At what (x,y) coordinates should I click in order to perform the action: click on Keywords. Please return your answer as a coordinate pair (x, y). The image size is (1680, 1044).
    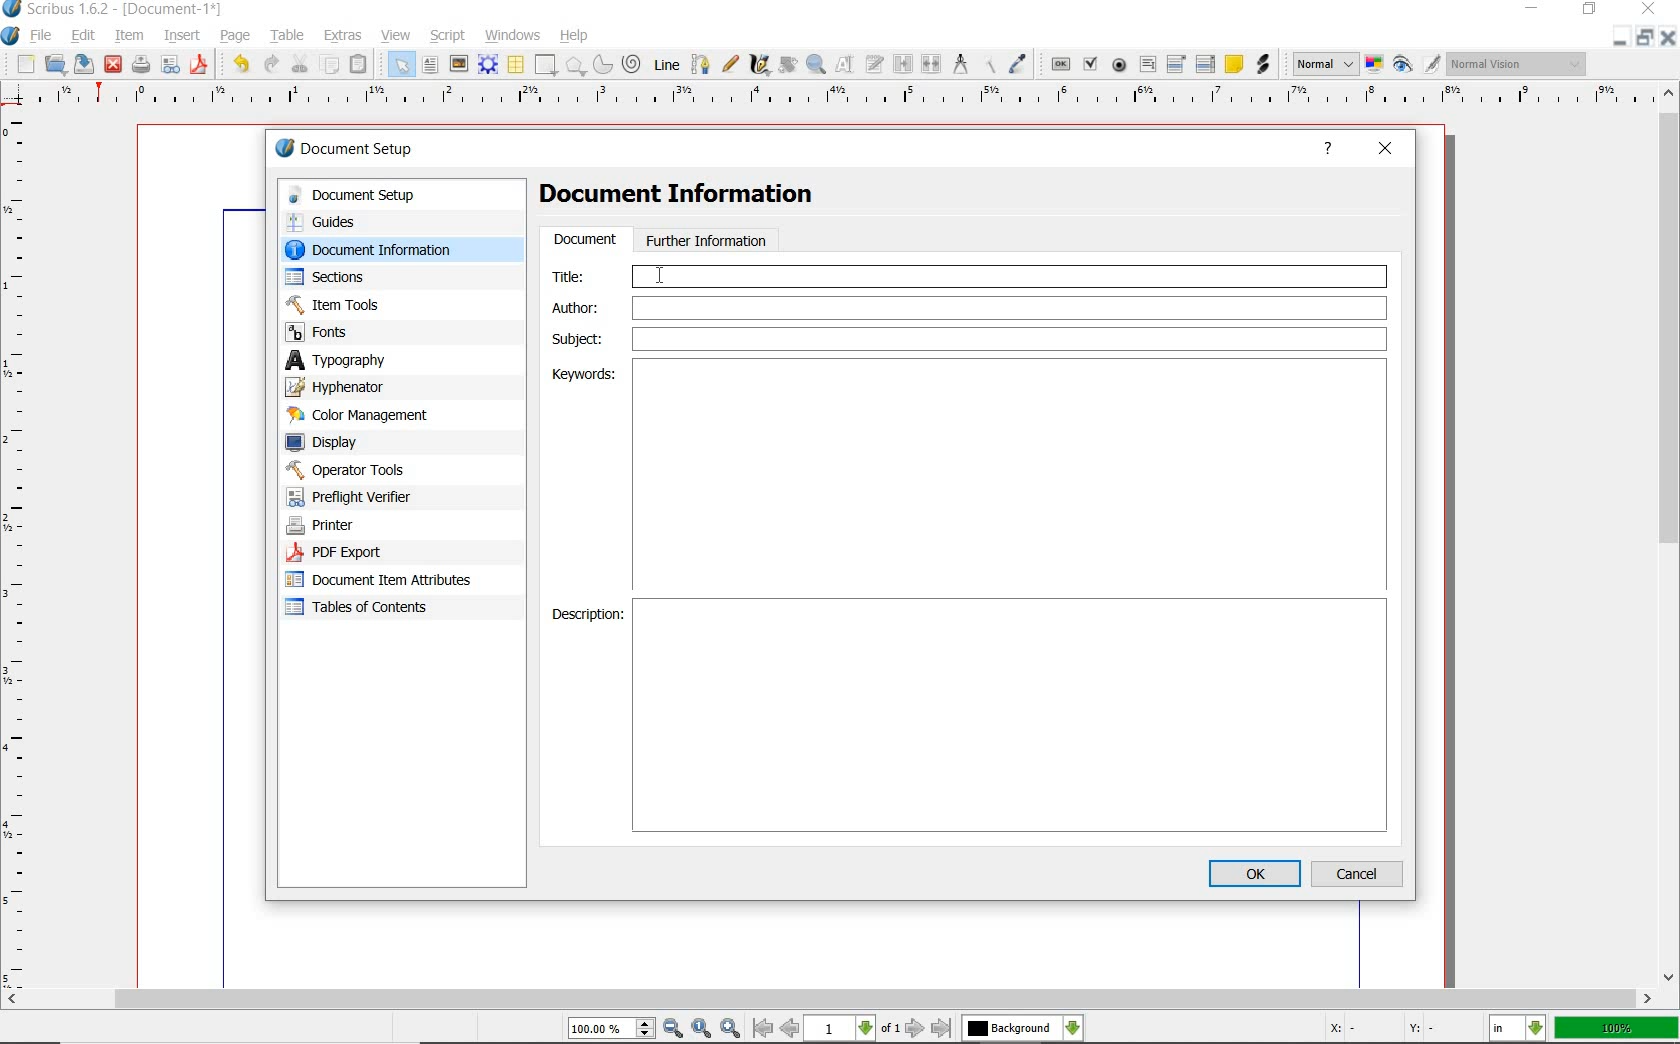
    Looking at the image, I should click on (582, 376).